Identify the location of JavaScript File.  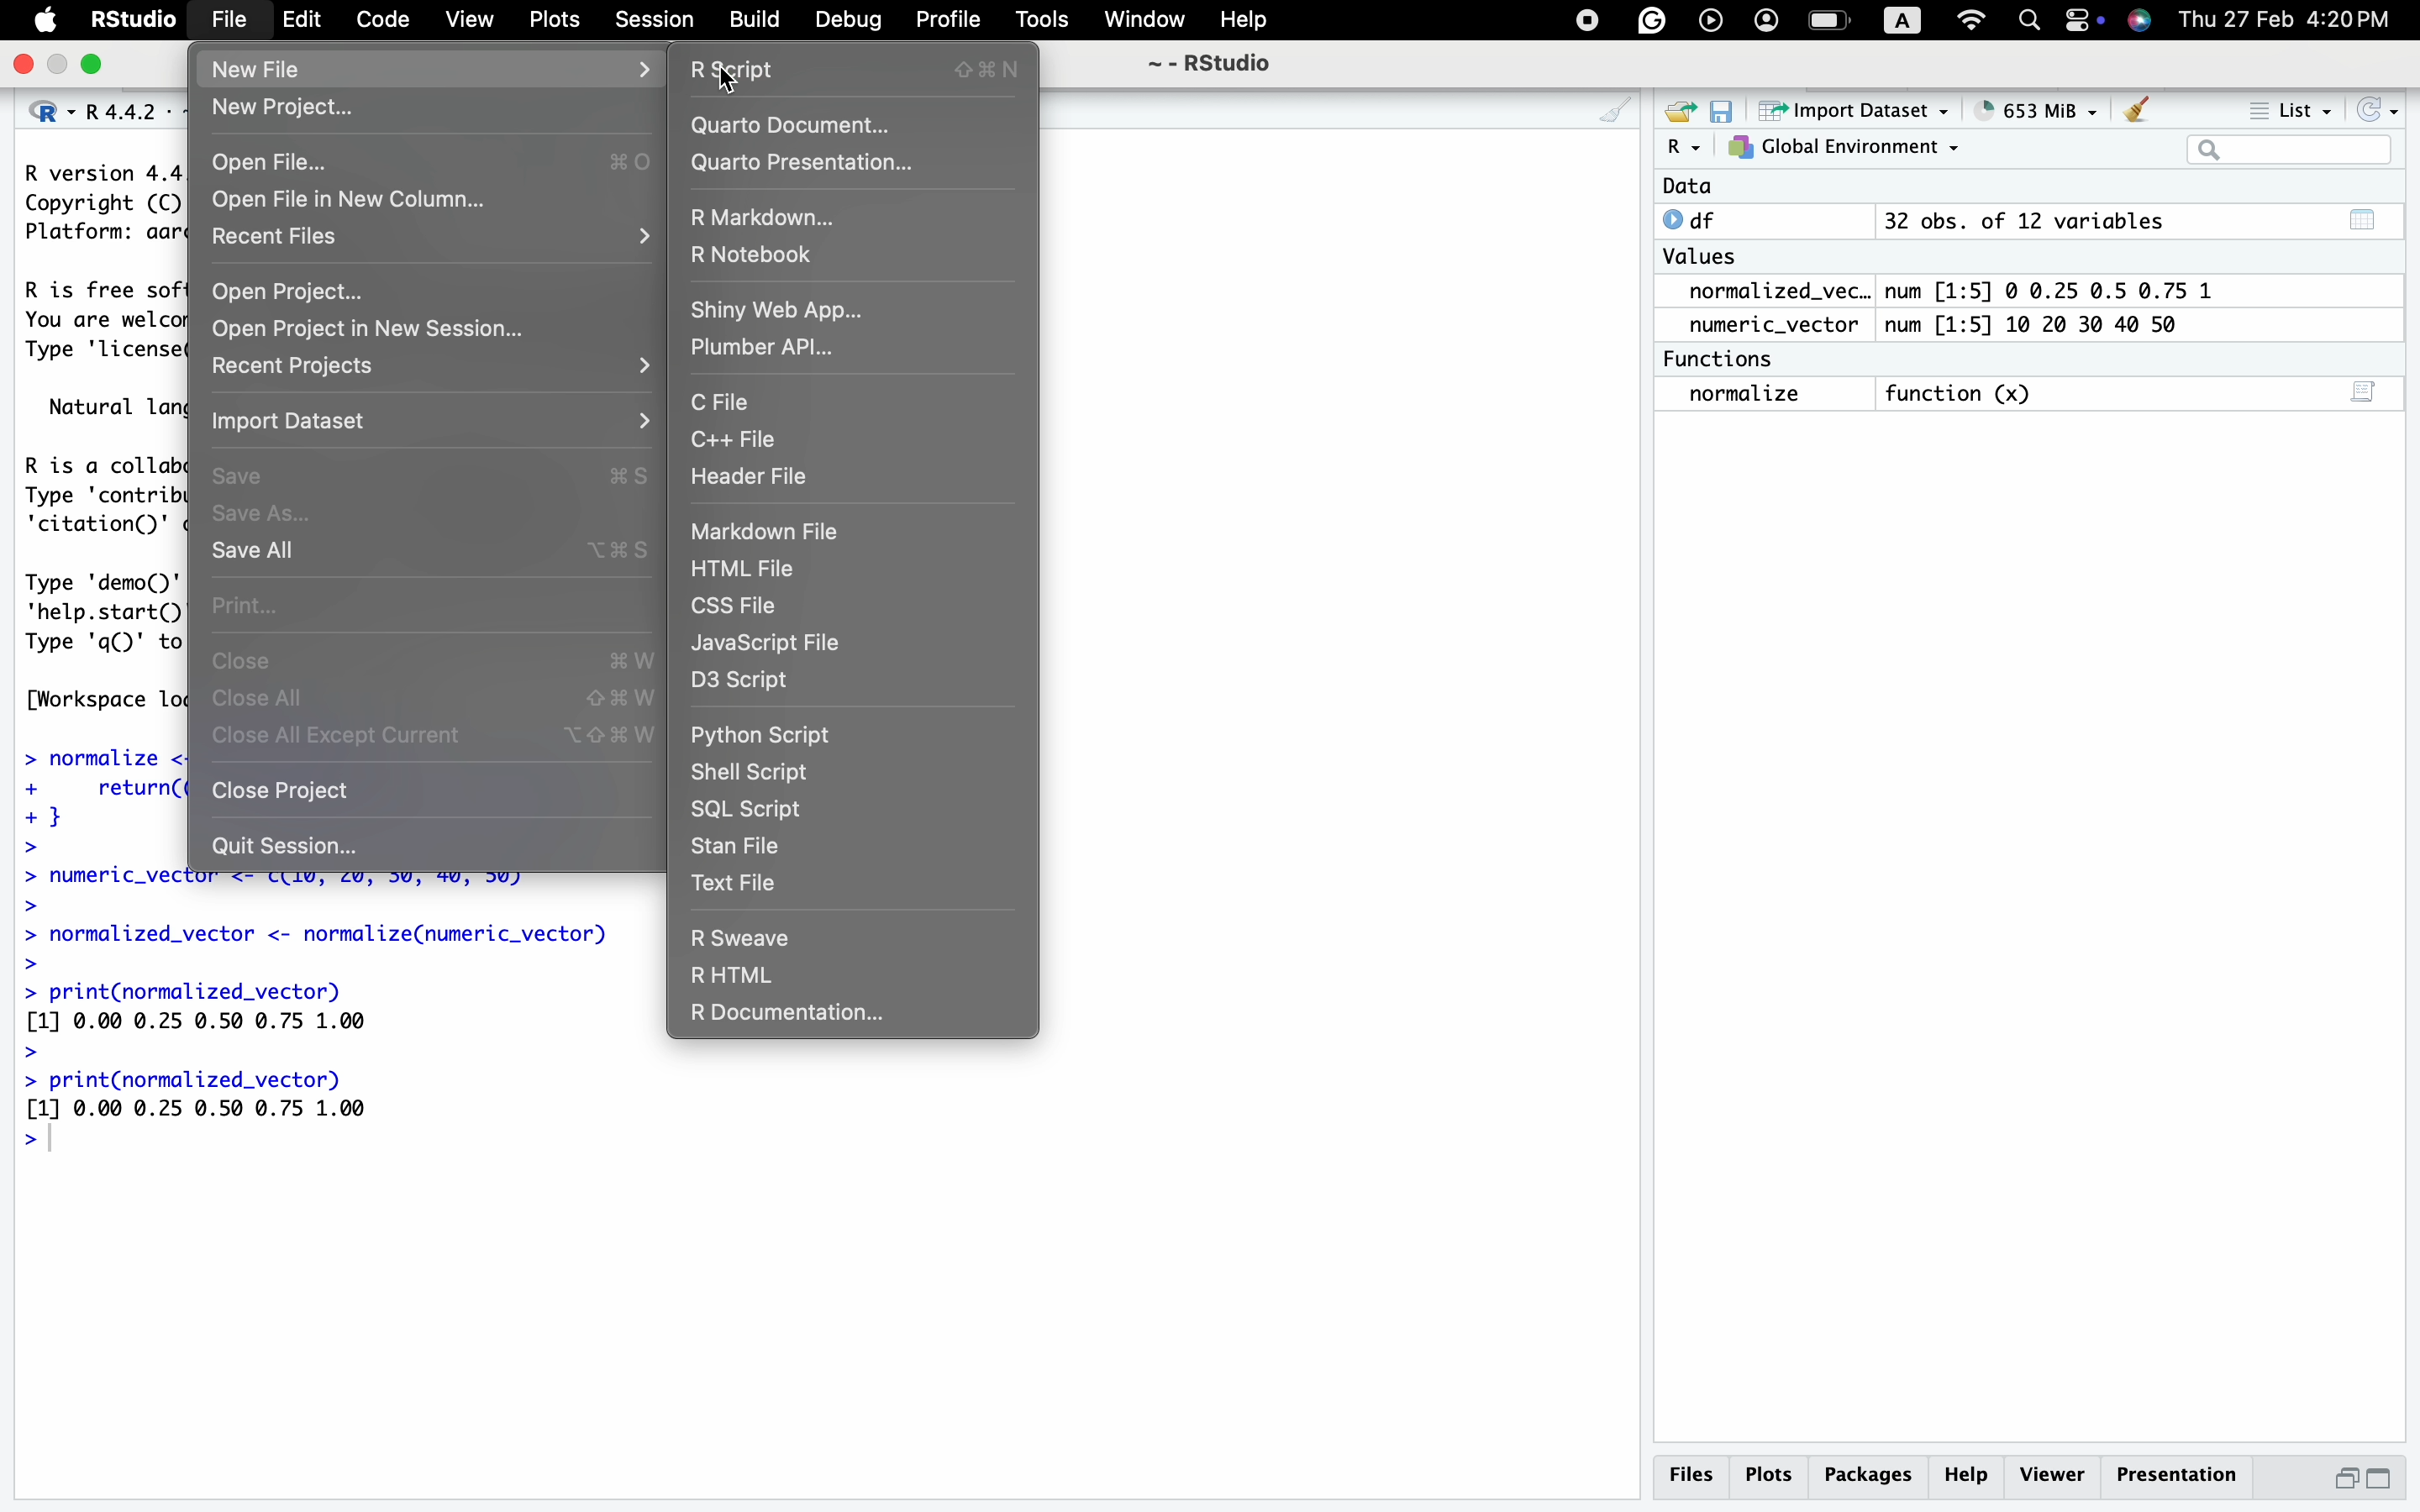
(773, 643).